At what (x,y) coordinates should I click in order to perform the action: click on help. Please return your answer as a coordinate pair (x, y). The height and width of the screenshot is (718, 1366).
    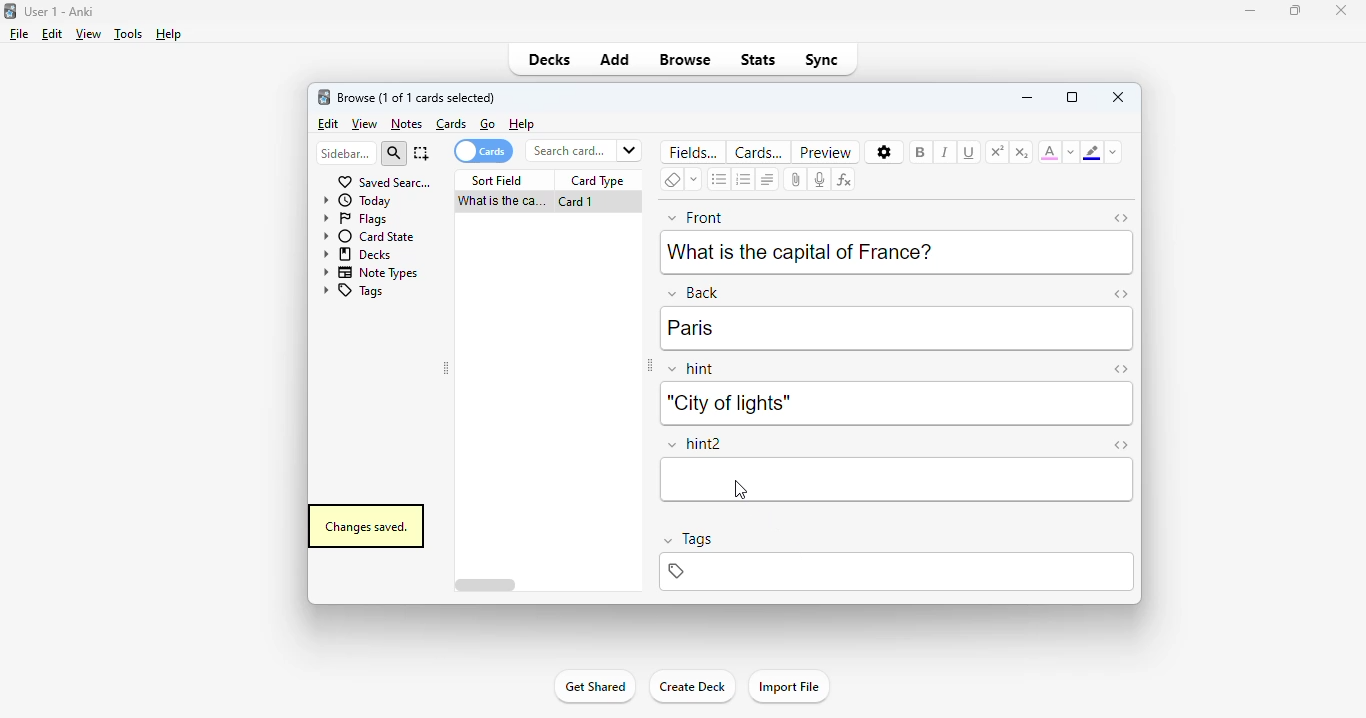
    Looking at the image, I should click on (522, 124).